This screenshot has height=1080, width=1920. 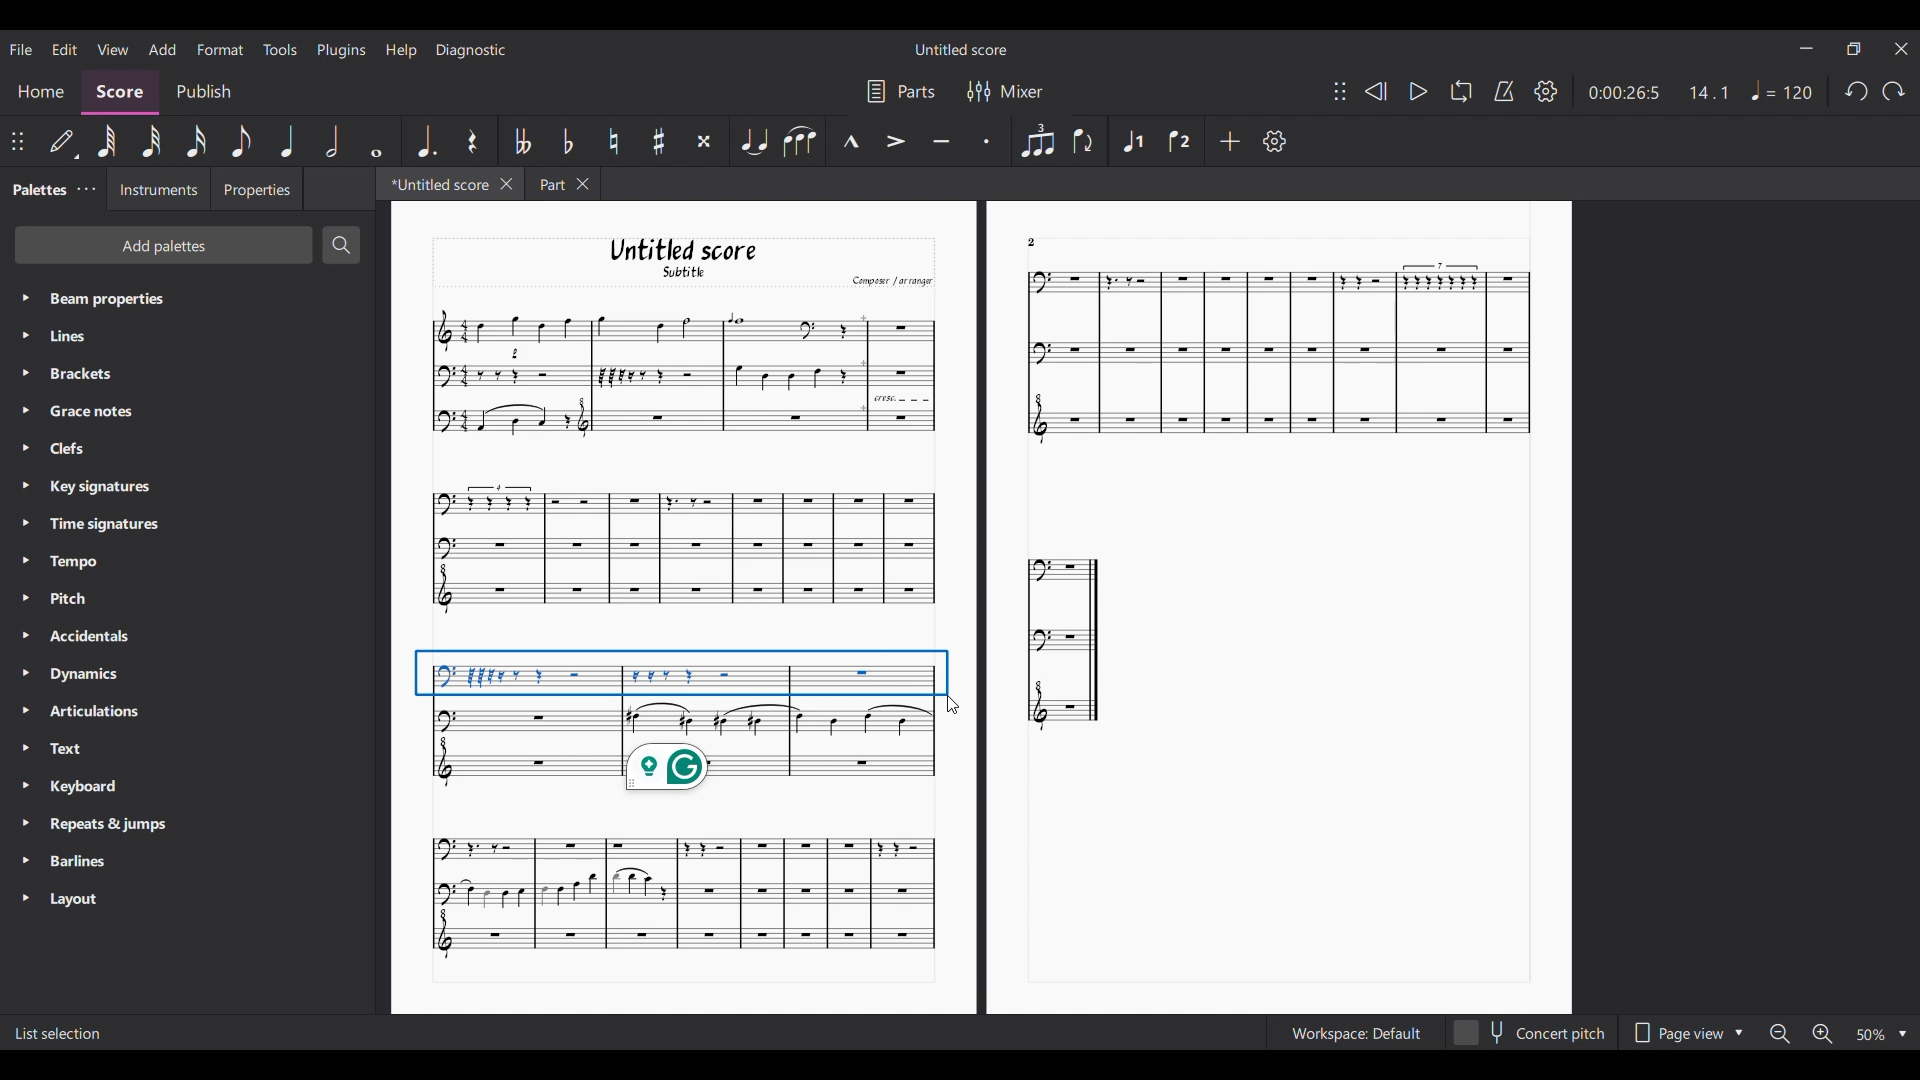 I want to click on Graph, so click(x=682, y=690).